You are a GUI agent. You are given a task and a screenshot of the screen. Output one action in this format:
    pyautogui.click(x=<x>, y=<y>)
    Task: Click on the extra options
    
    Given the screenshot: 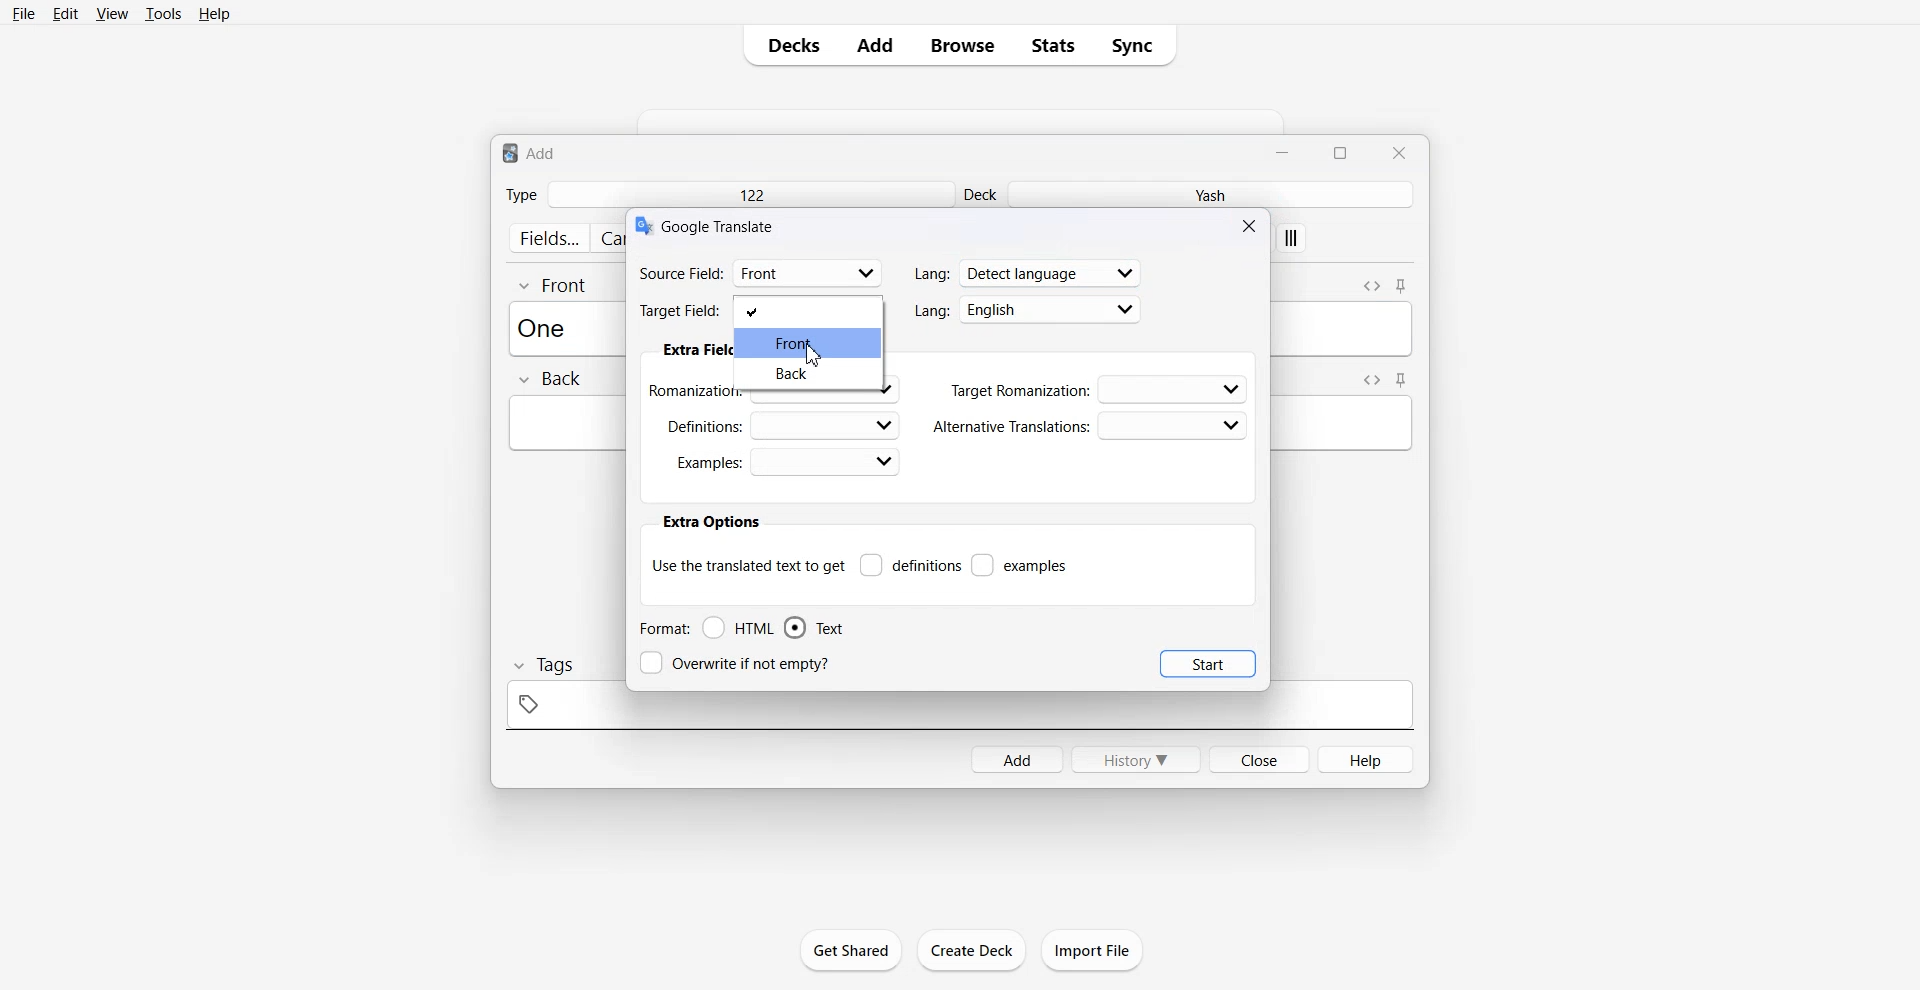 What is the action you would take?
    pyautogui.click(x=710, y=522)
    